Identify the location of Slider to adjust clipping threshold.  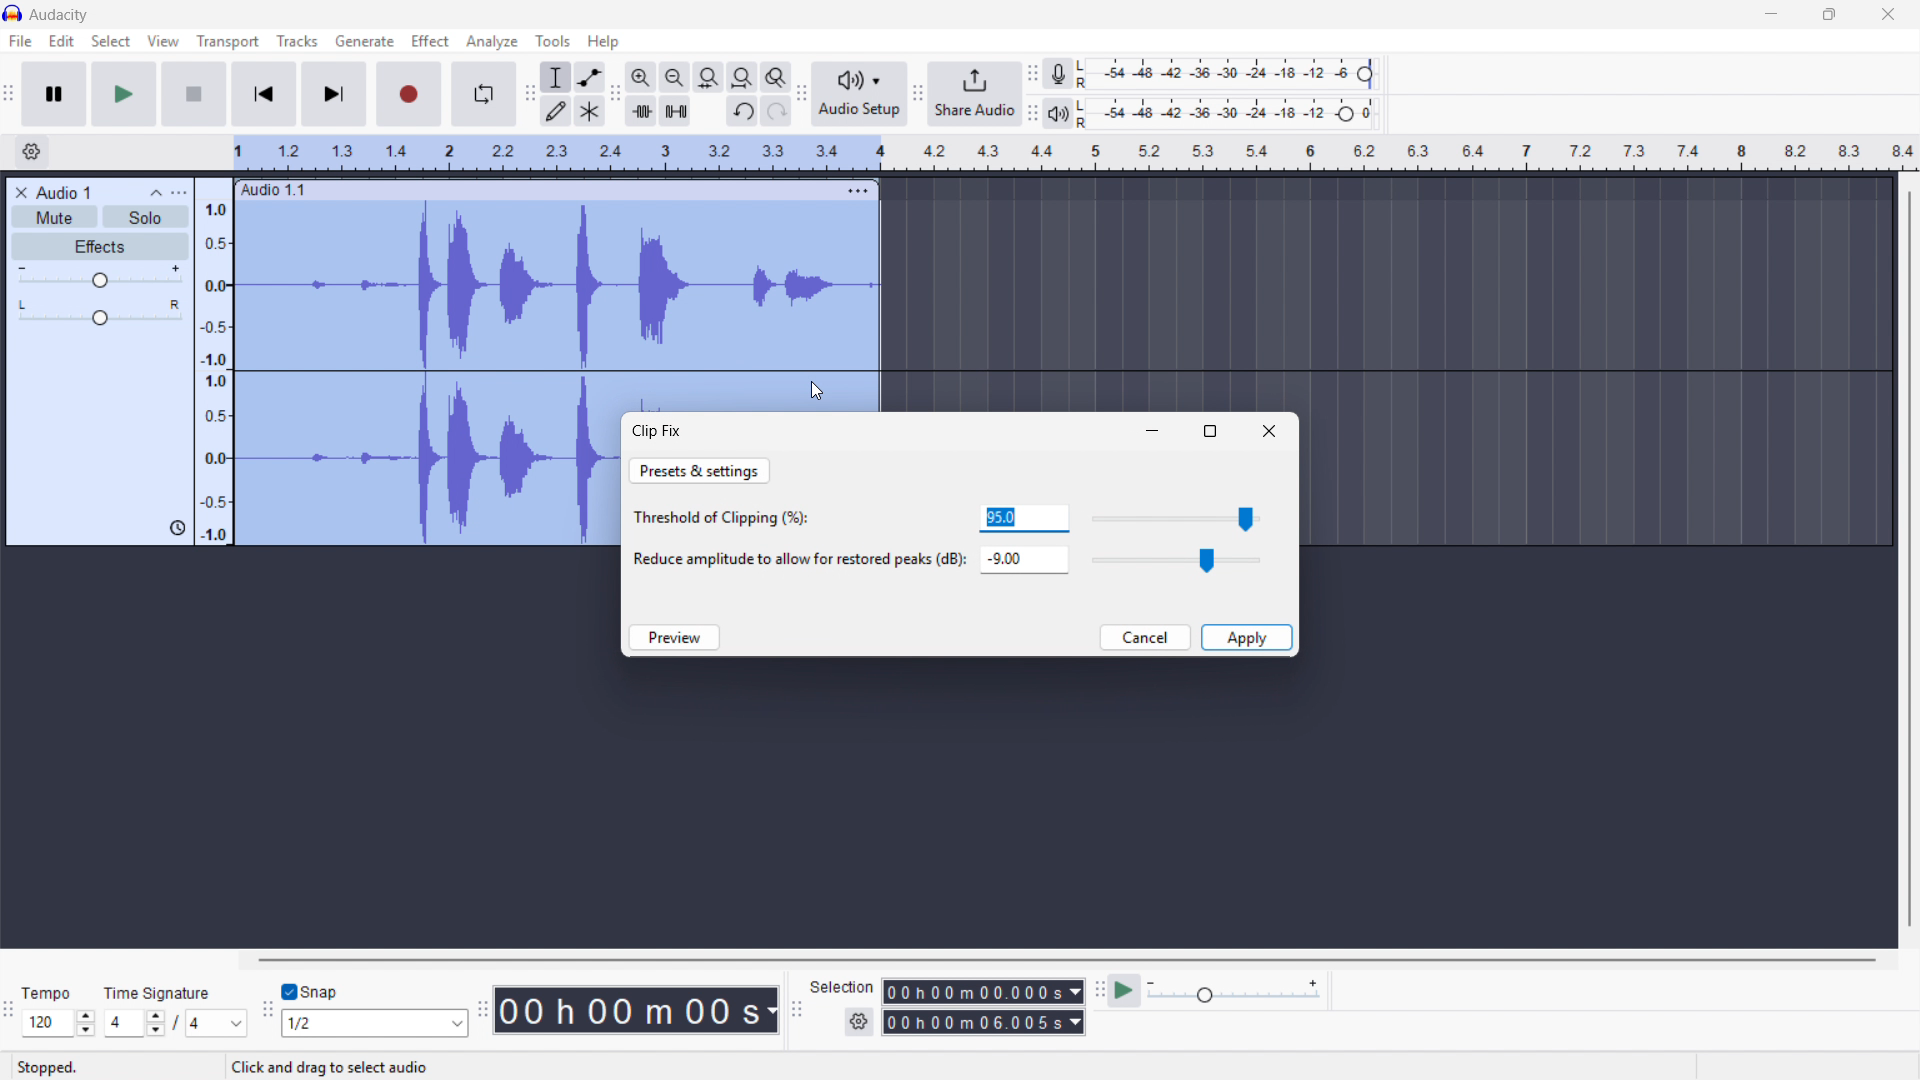
(1179, 518).